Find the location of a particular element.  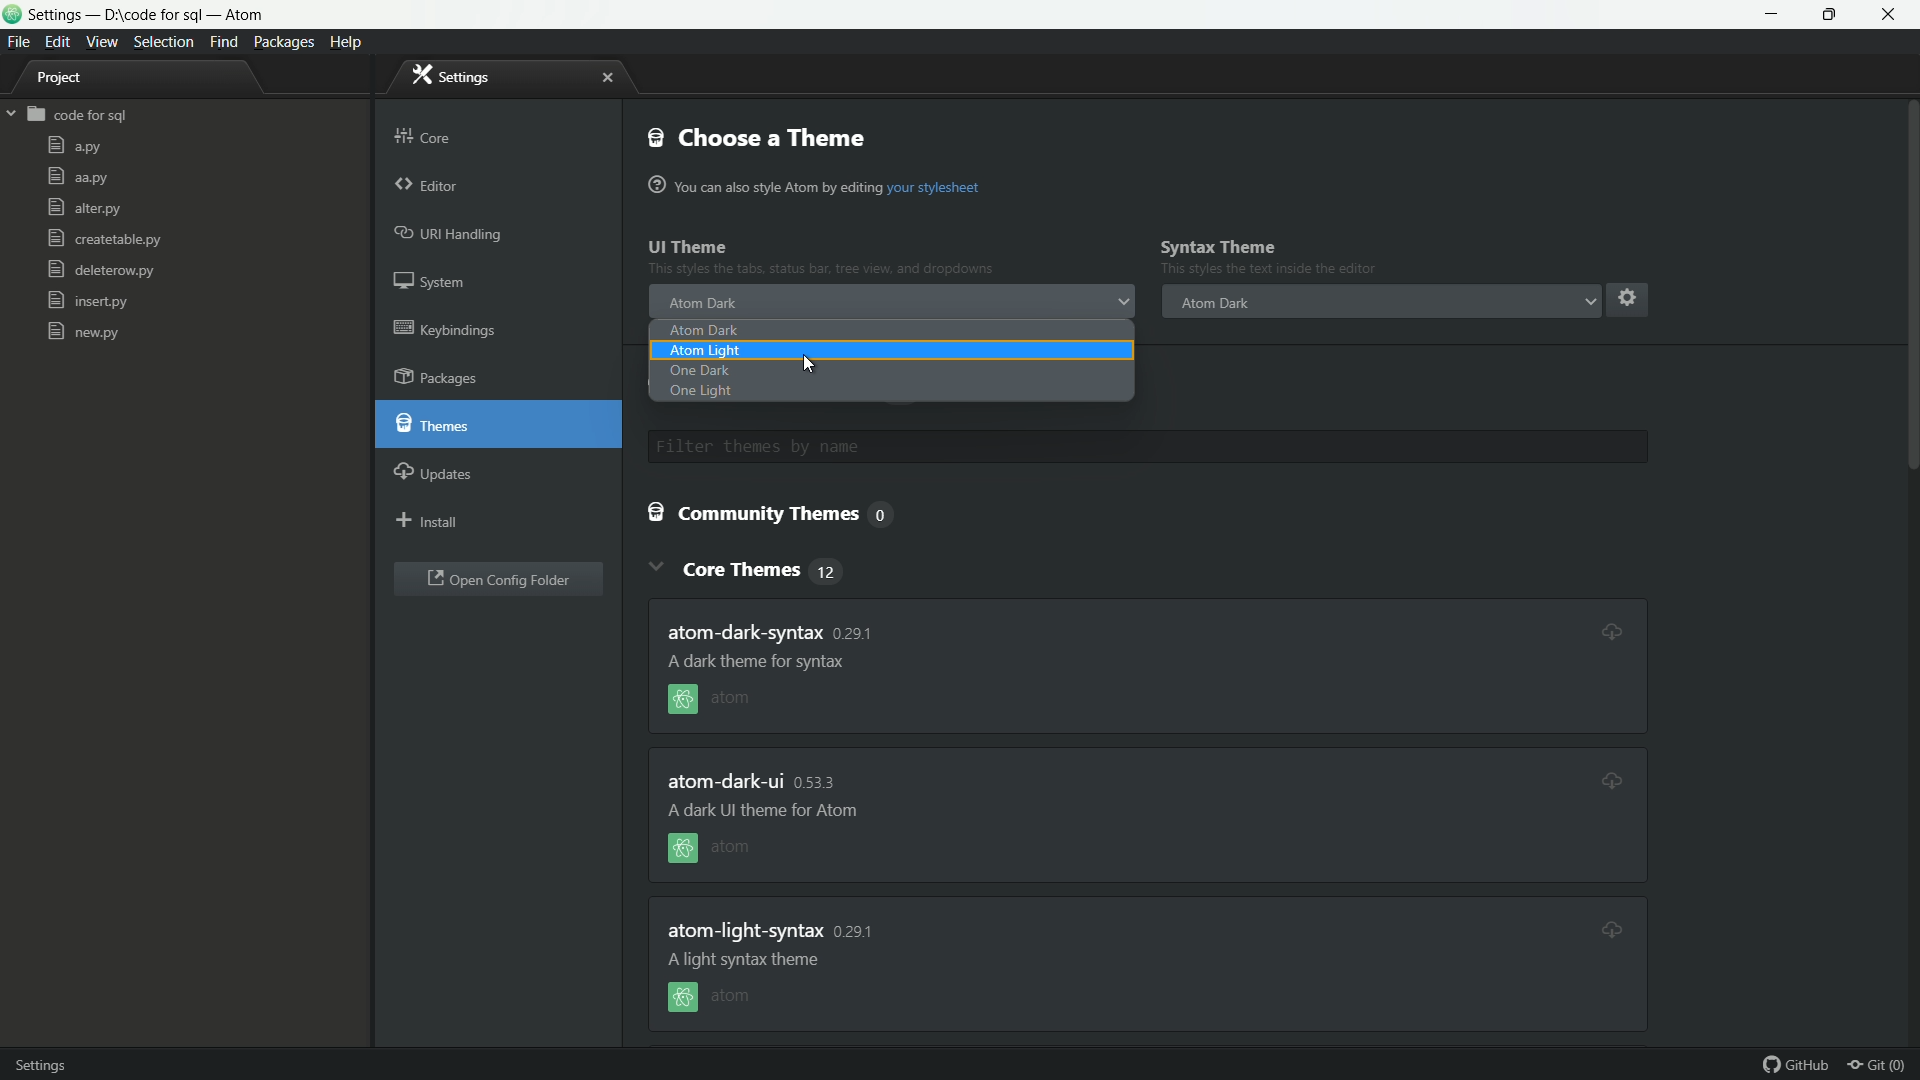

insert.py file is located at coordinates (88, 301).